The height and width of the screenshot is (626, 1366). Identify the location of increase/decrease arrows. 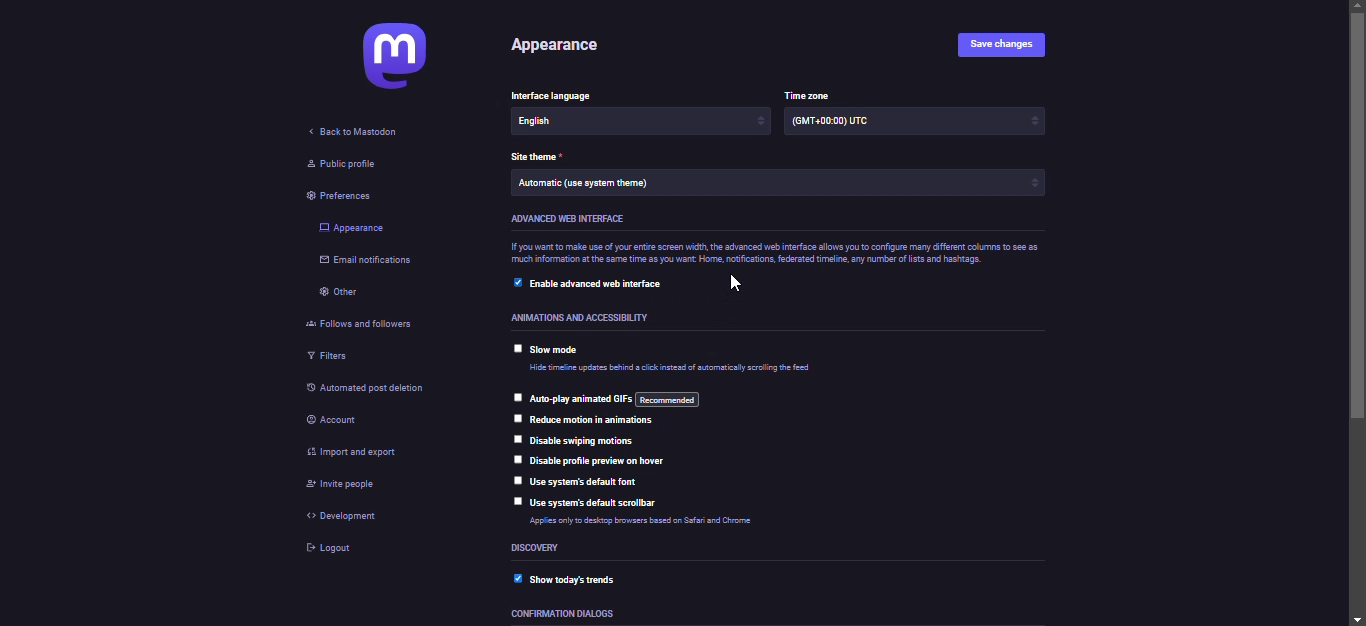
(1035, 183).